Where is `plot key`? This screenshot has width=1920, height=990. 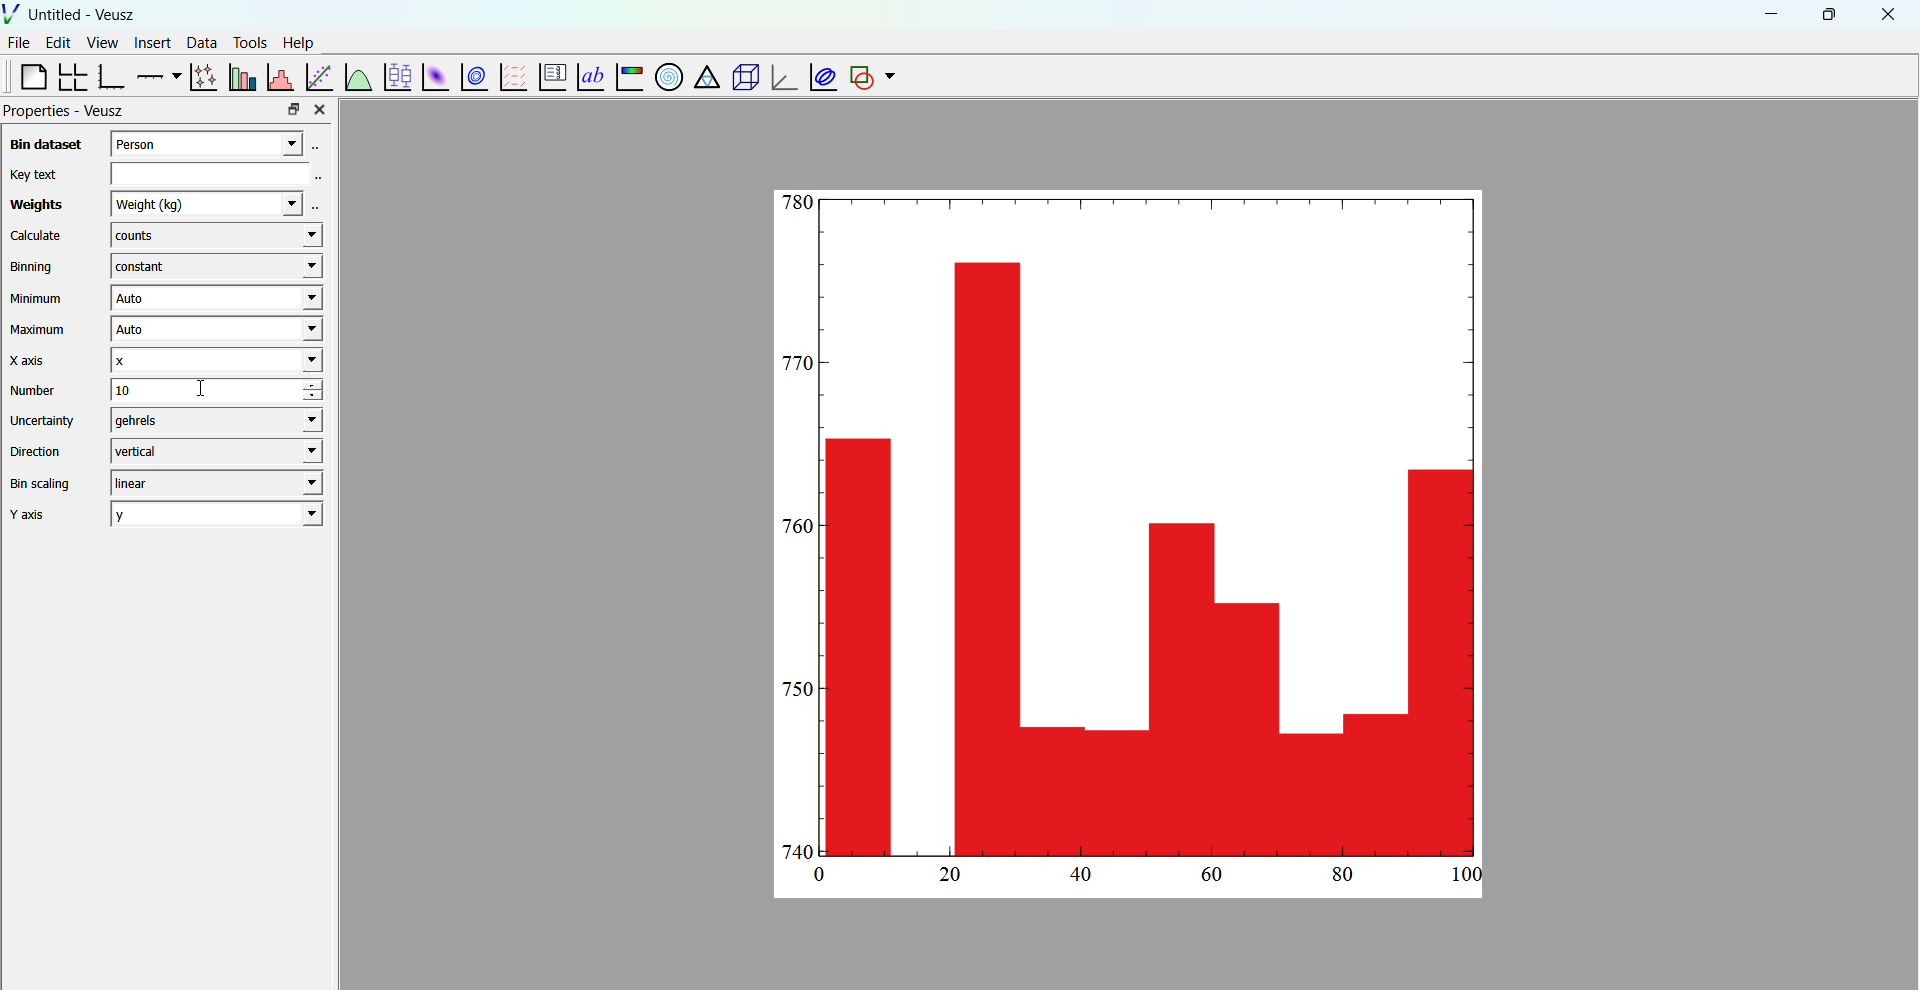 plot key is located at coordinates (549, 78).